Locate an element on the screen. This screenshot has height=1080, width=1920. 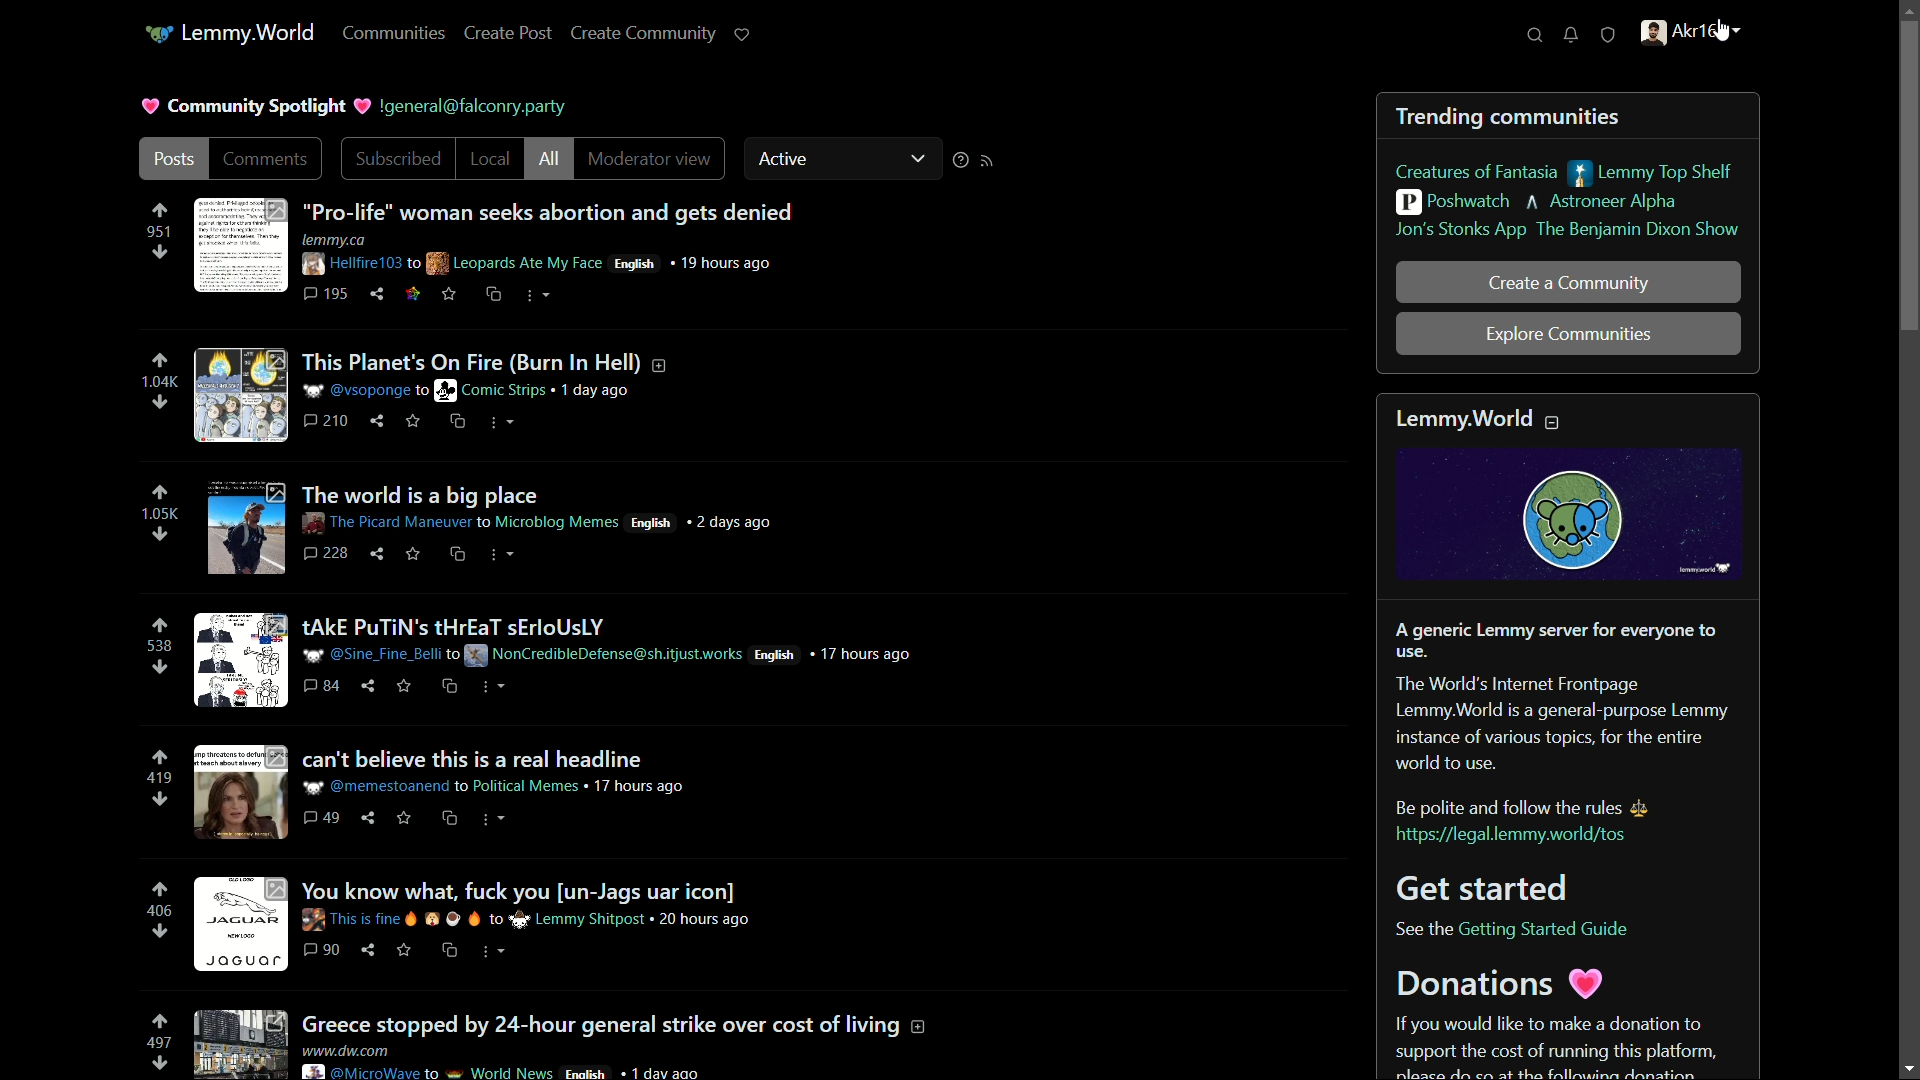
number of votes is located at coordinates (157, 231).